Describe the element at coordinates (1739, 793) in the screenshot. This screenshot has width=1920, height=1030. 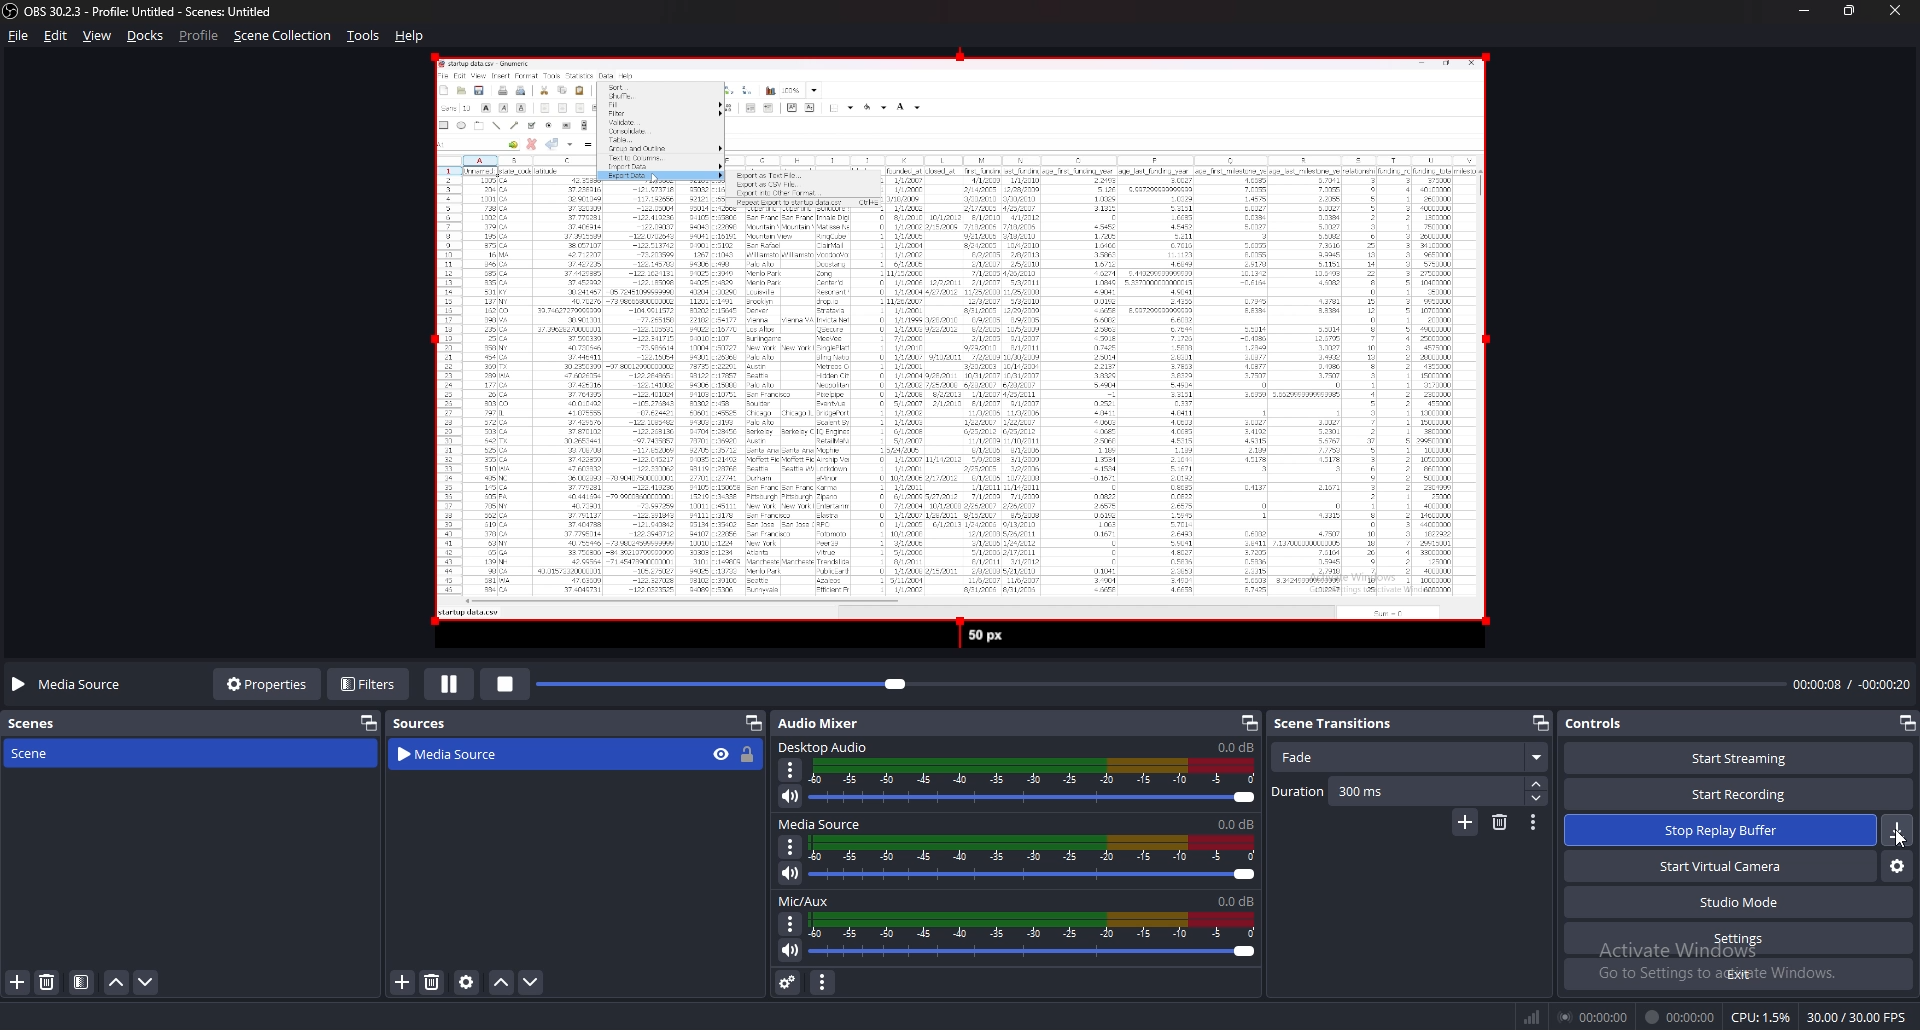
I see `start recording` at that location.